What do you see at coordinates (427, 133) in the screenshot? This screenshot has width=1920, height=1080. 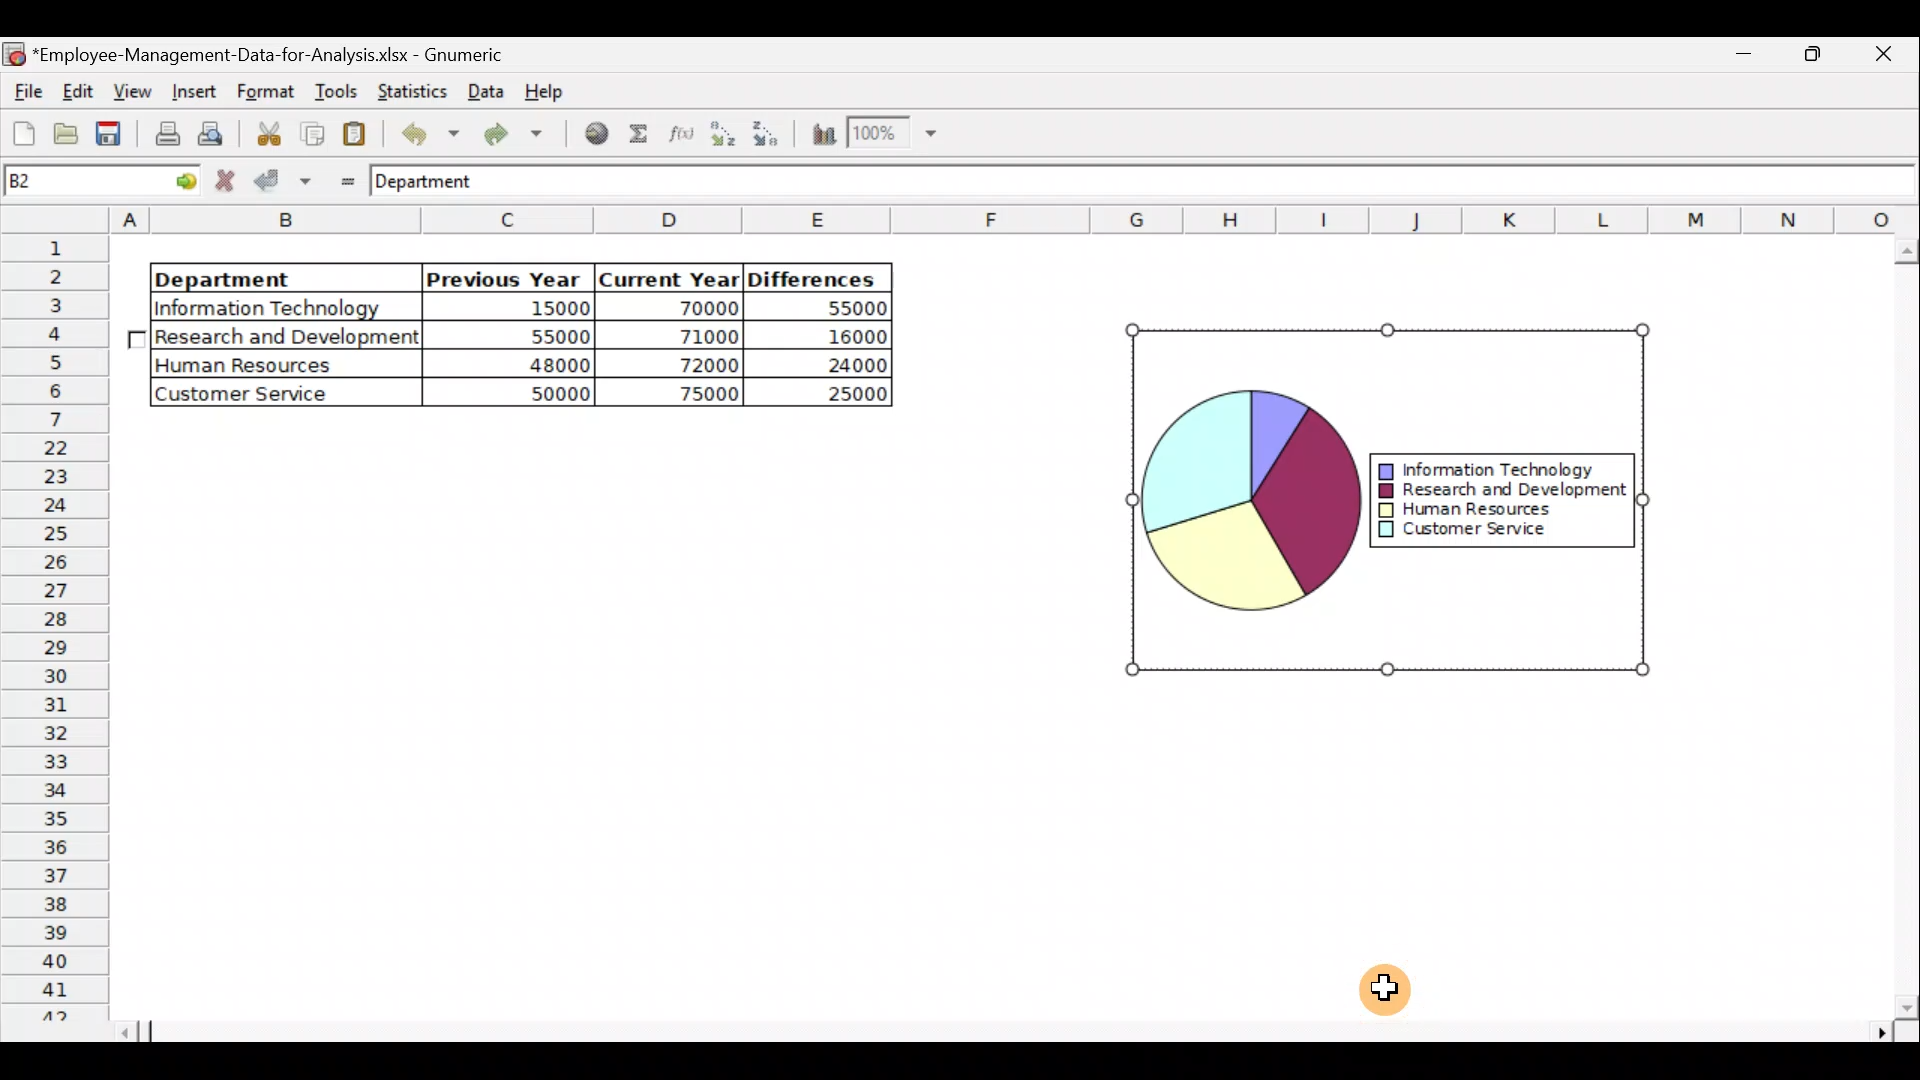 I see `Undo last action` at bounding box center [427, 133].